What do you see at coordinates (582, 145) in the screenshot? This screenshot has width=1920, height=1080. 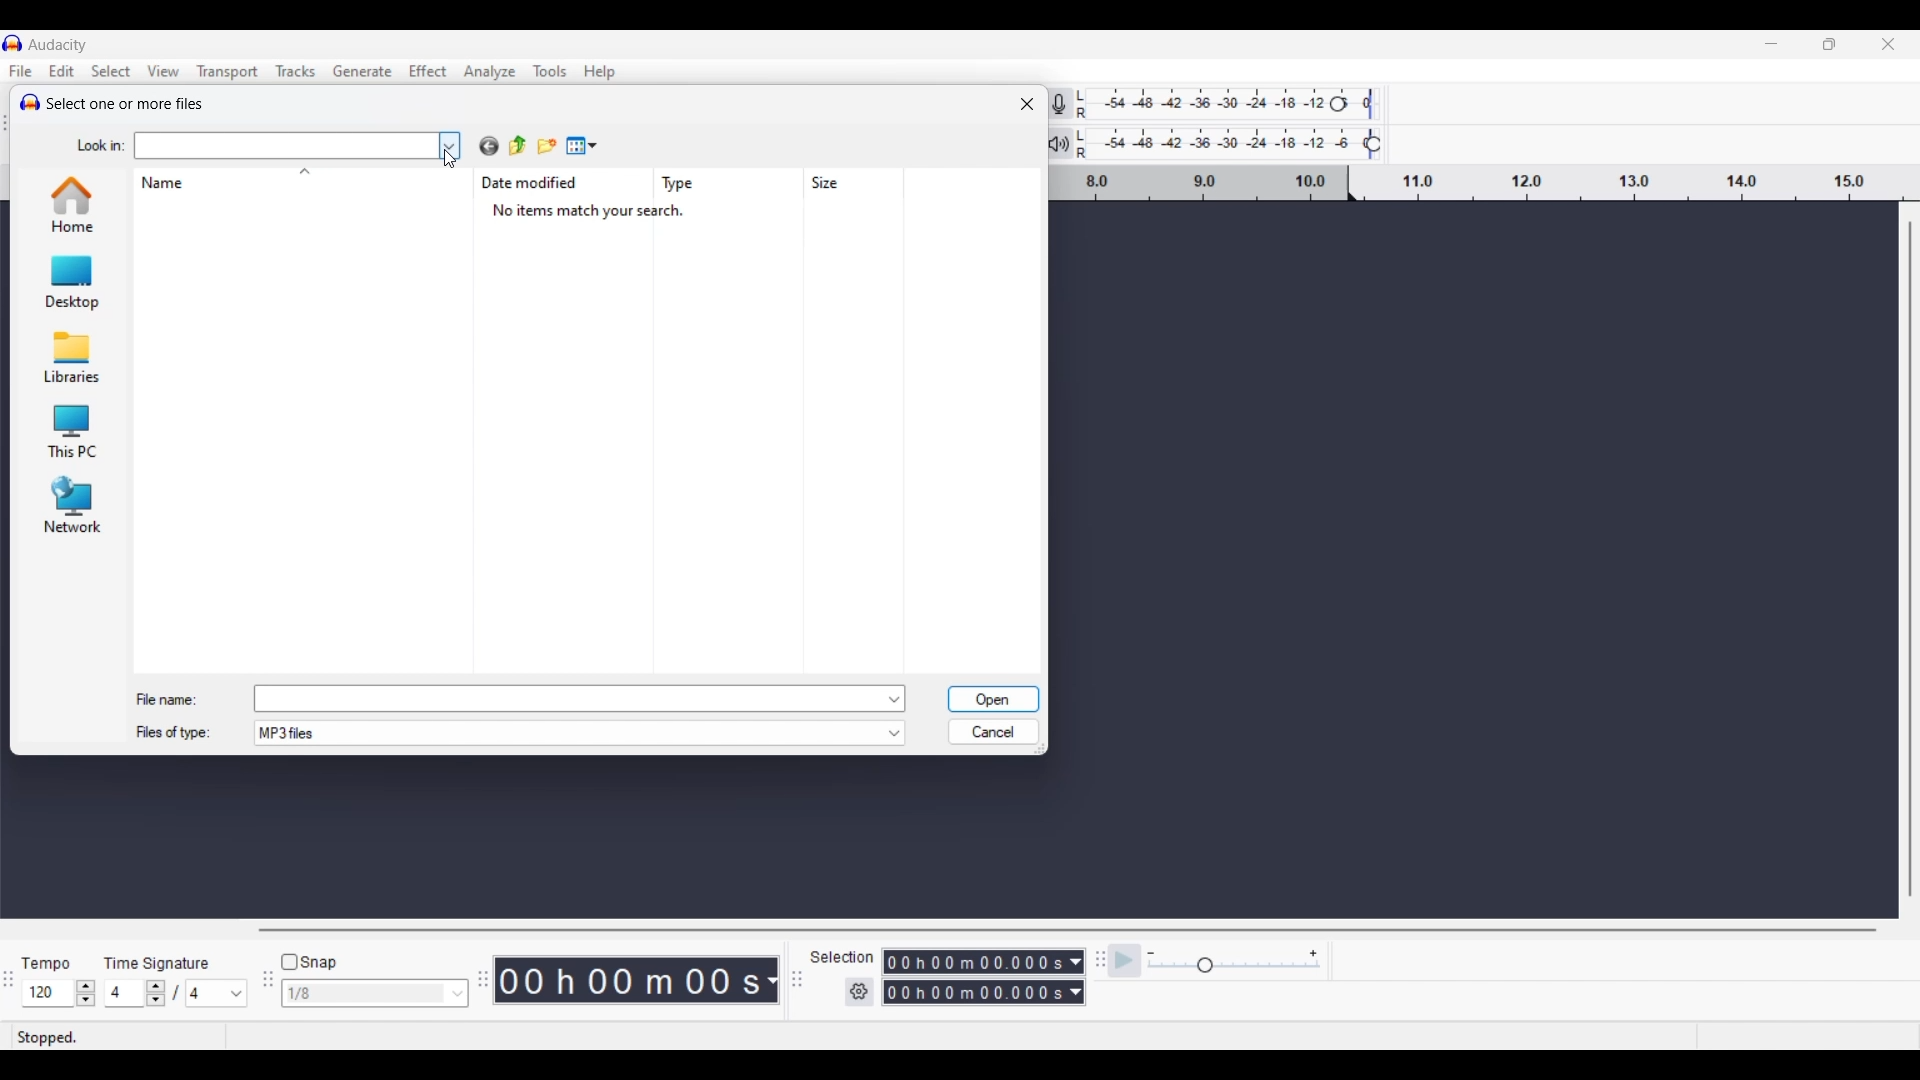 I see `View menu` at bounding box center [582, 145].